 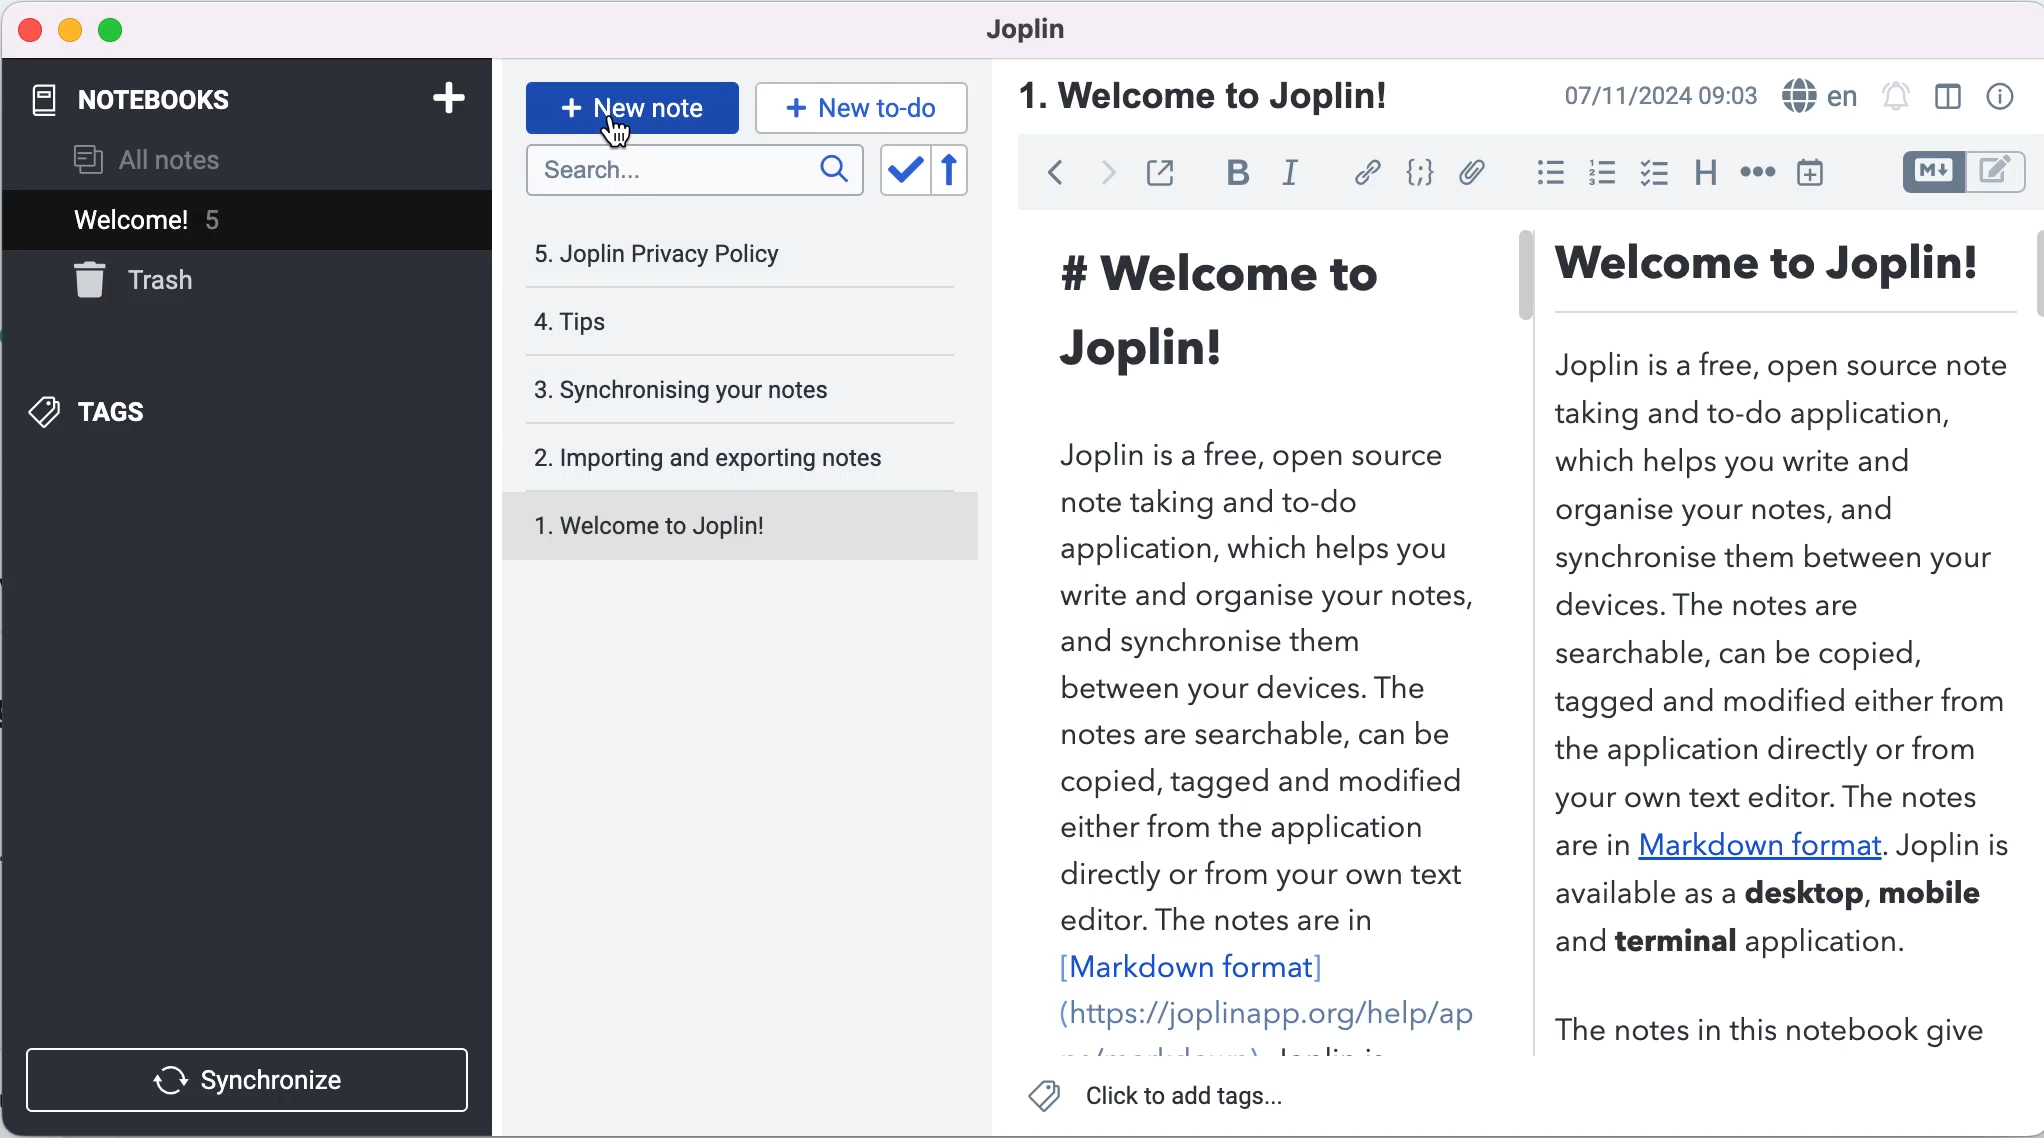 I want to click on horizontal rule, so click(x=1757, y=175).